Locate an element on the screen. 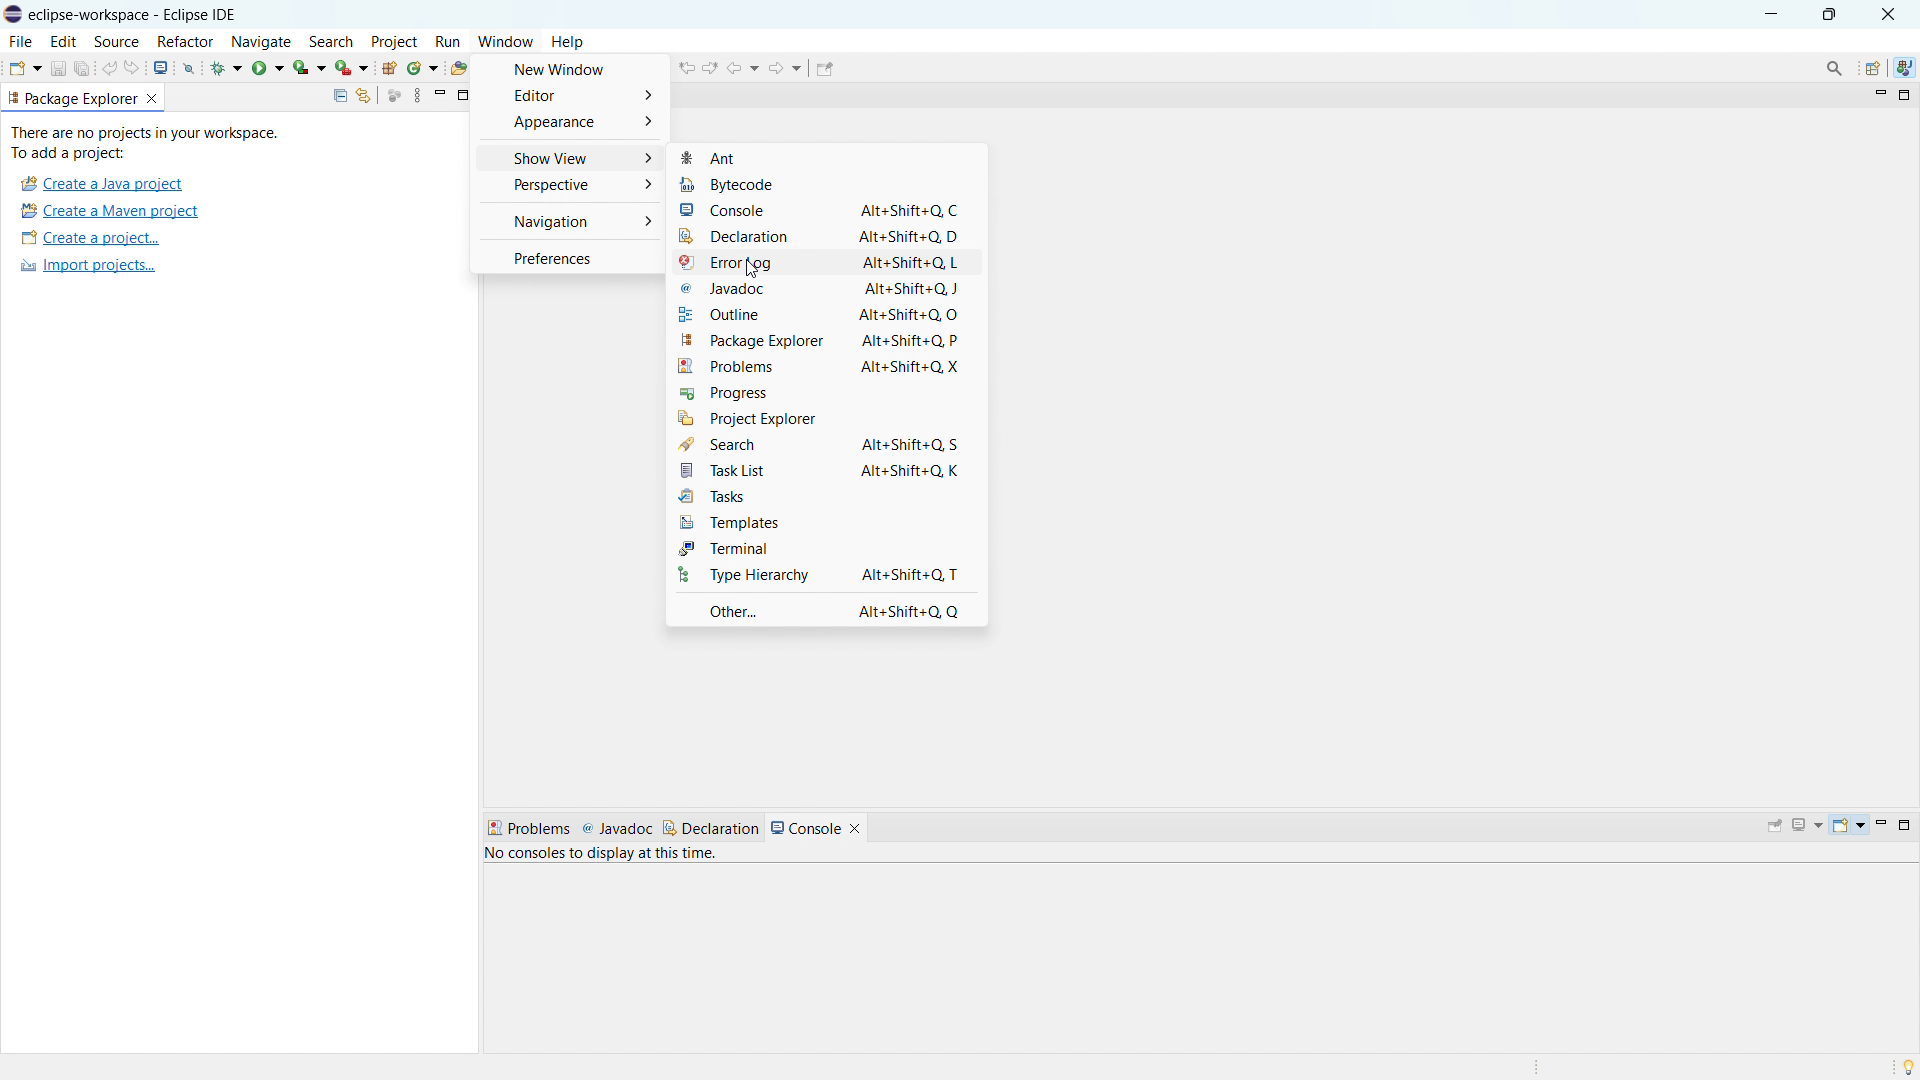 The image size is (1920, 1080). project is located at coordinates (394, 41).